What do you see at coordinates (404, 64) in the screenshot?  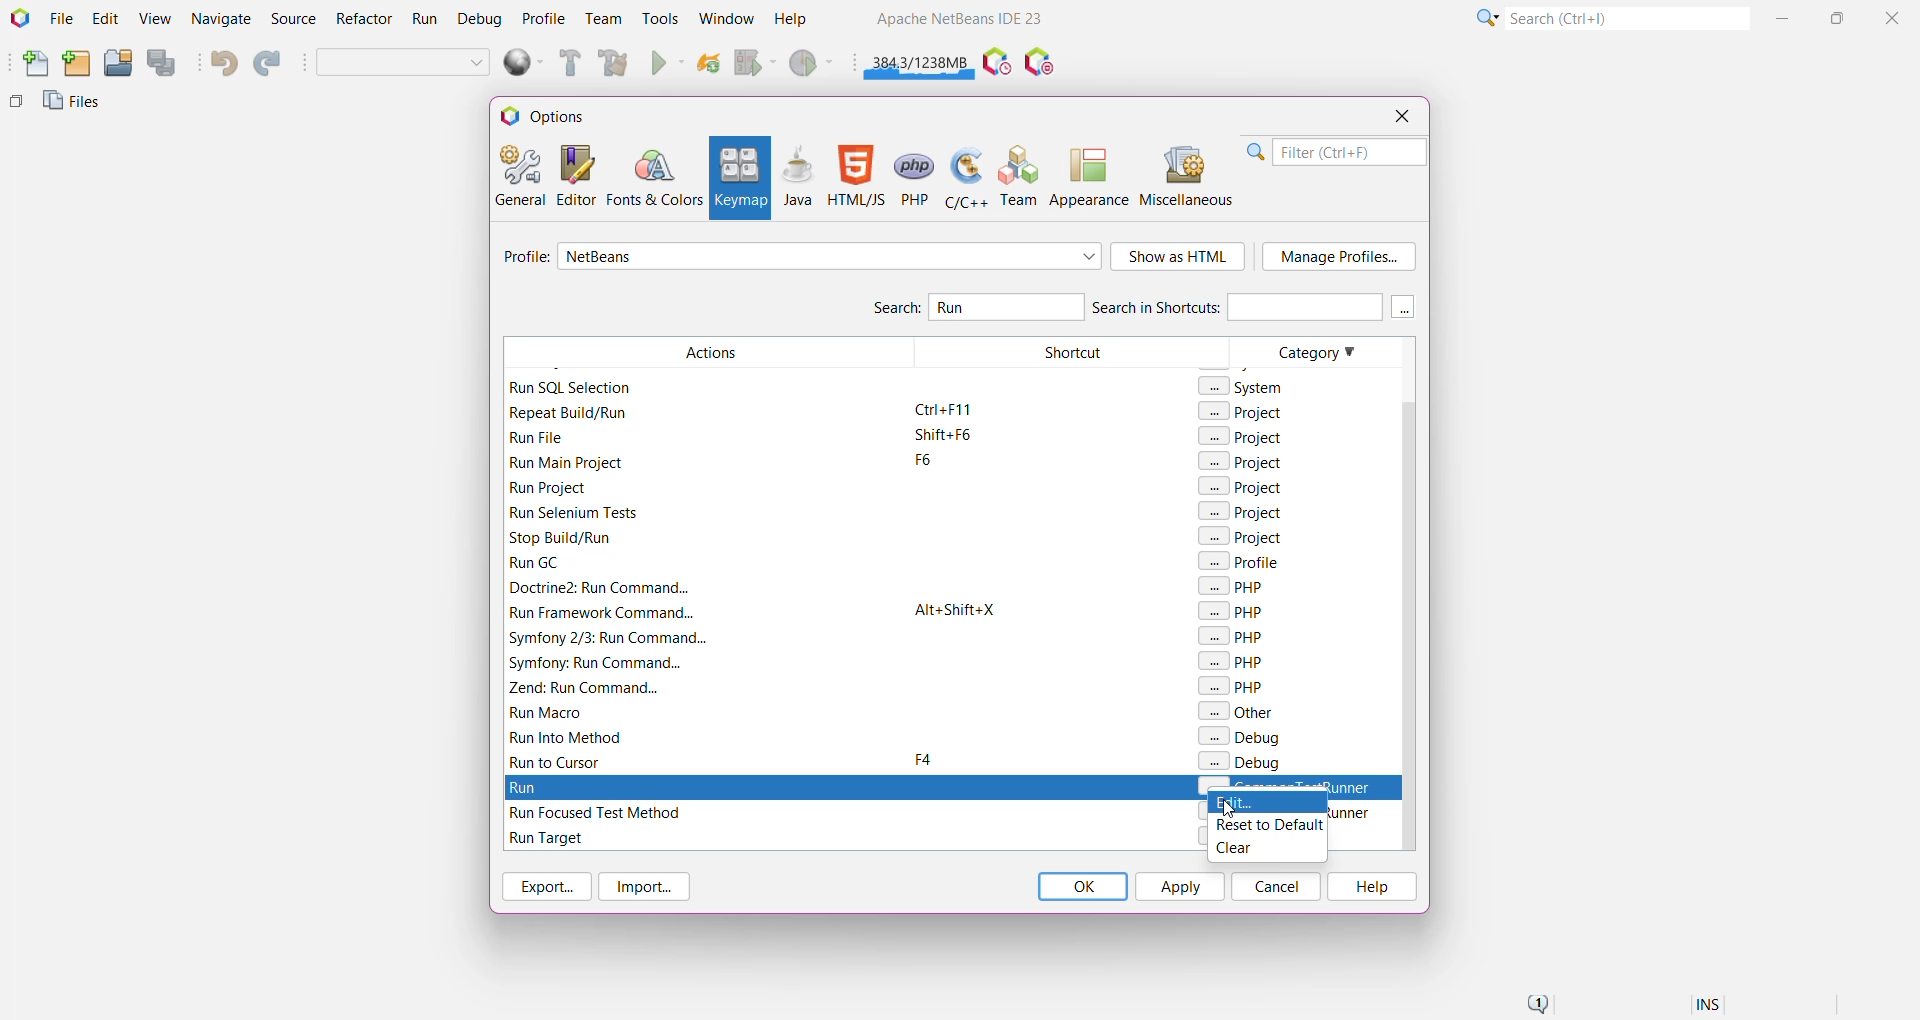 I see `Set Project Configuration` at bounding box center [404, 64].